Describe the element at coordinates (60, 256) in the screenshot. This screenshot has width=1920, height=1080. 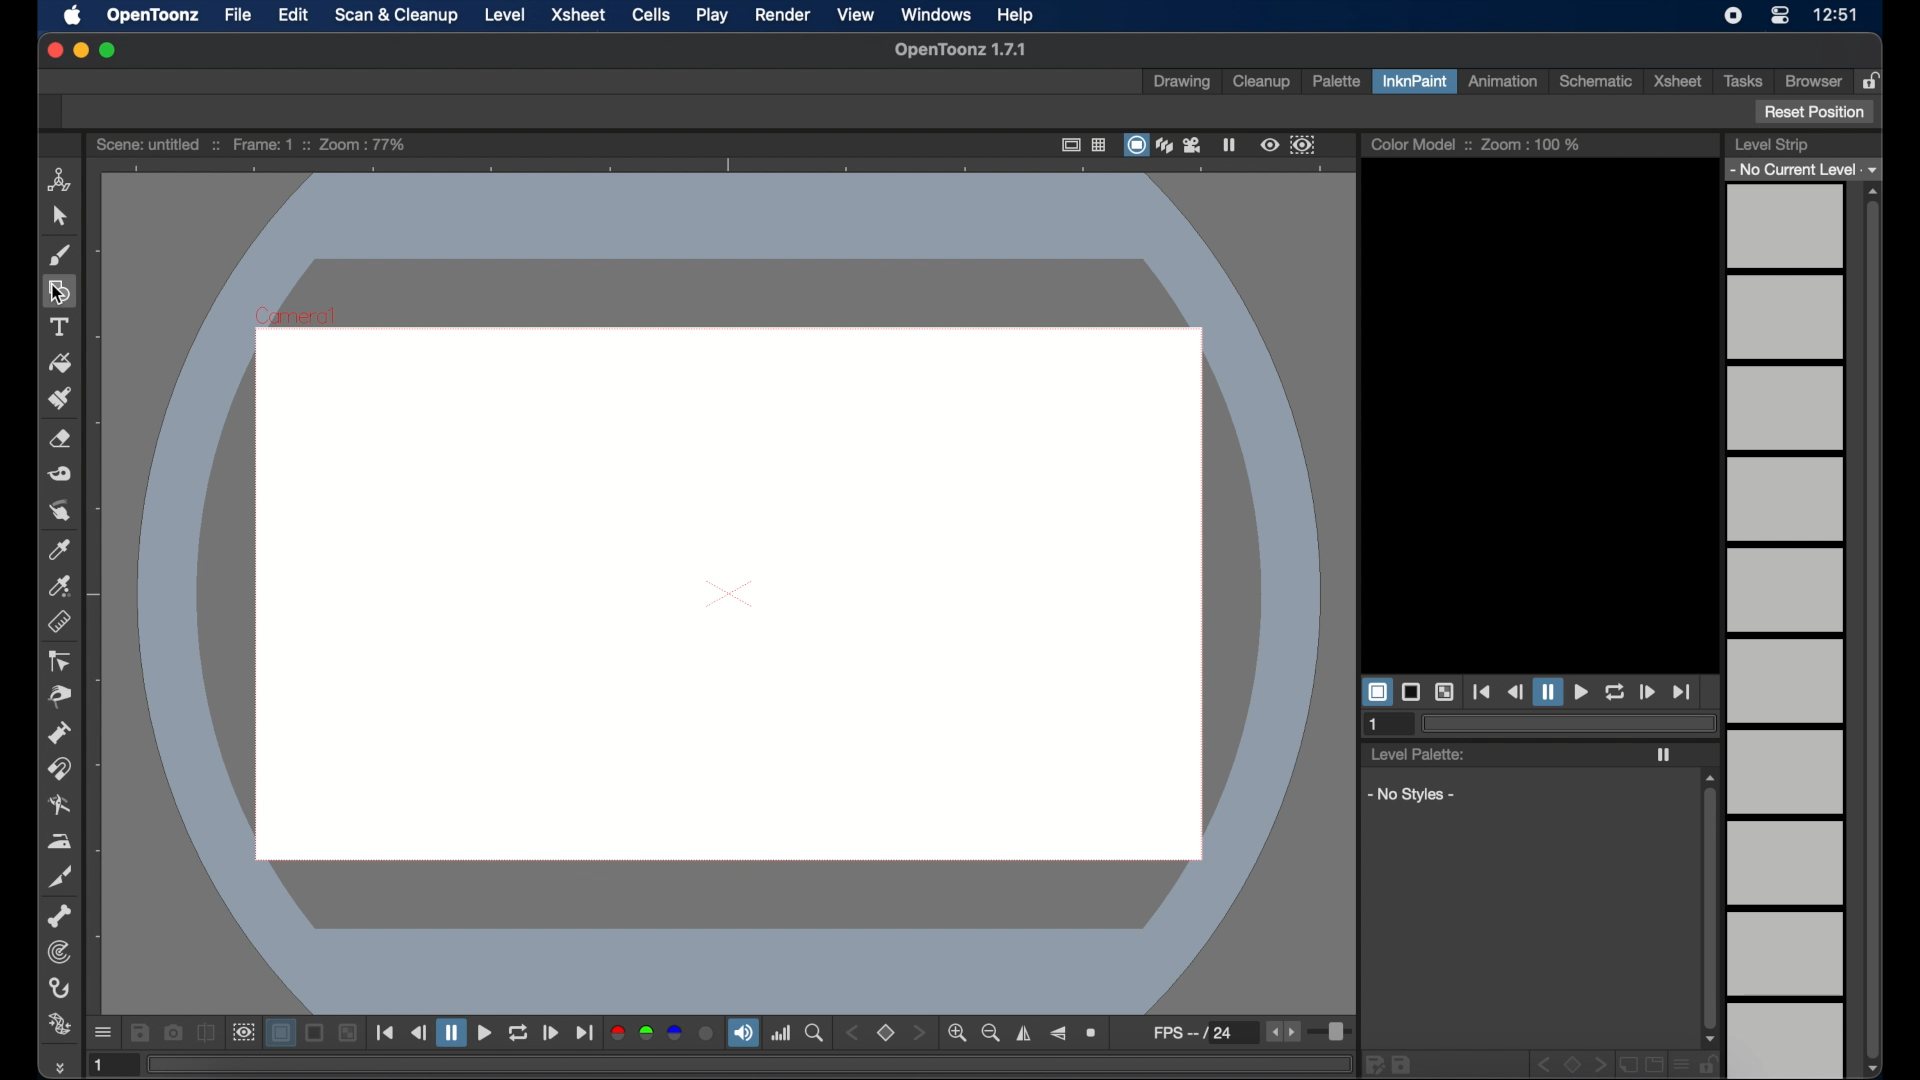
I see `brush tool` at that location.